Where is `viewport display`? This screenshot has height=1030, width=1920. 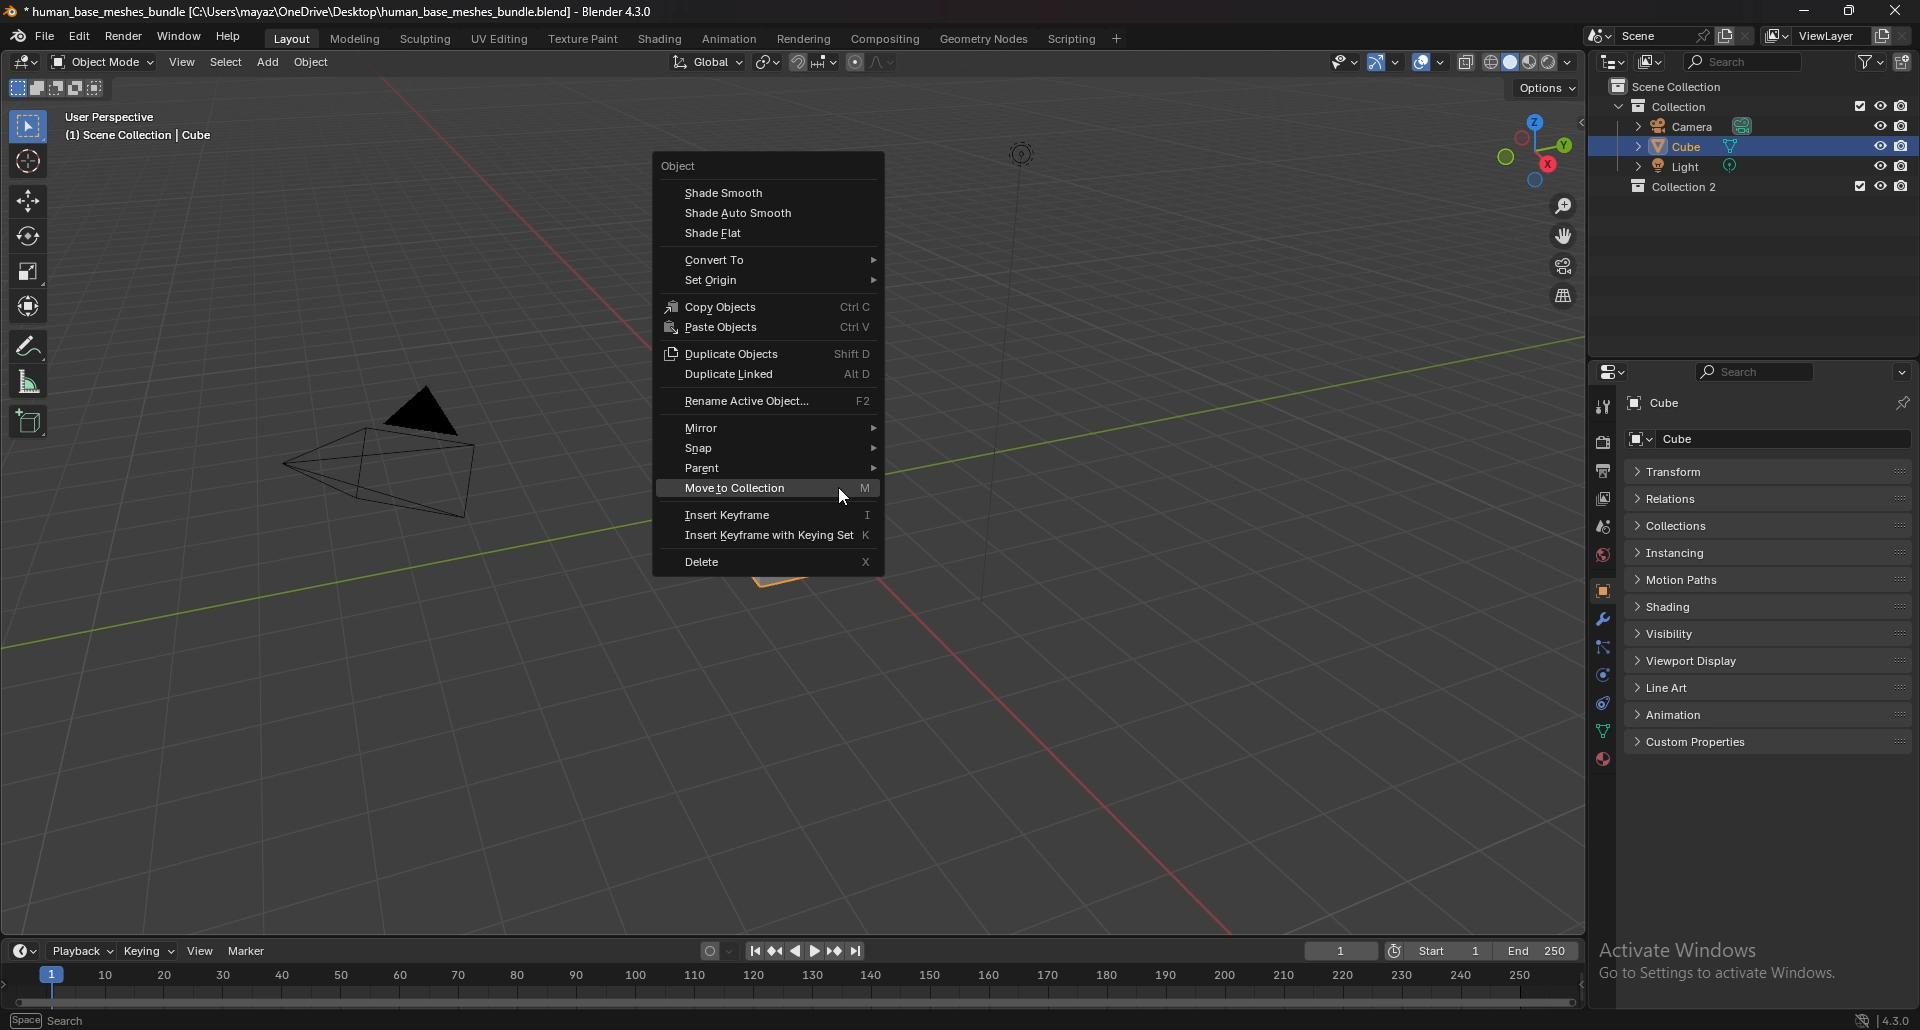 viewport display is located at coordinates (1705, 661).